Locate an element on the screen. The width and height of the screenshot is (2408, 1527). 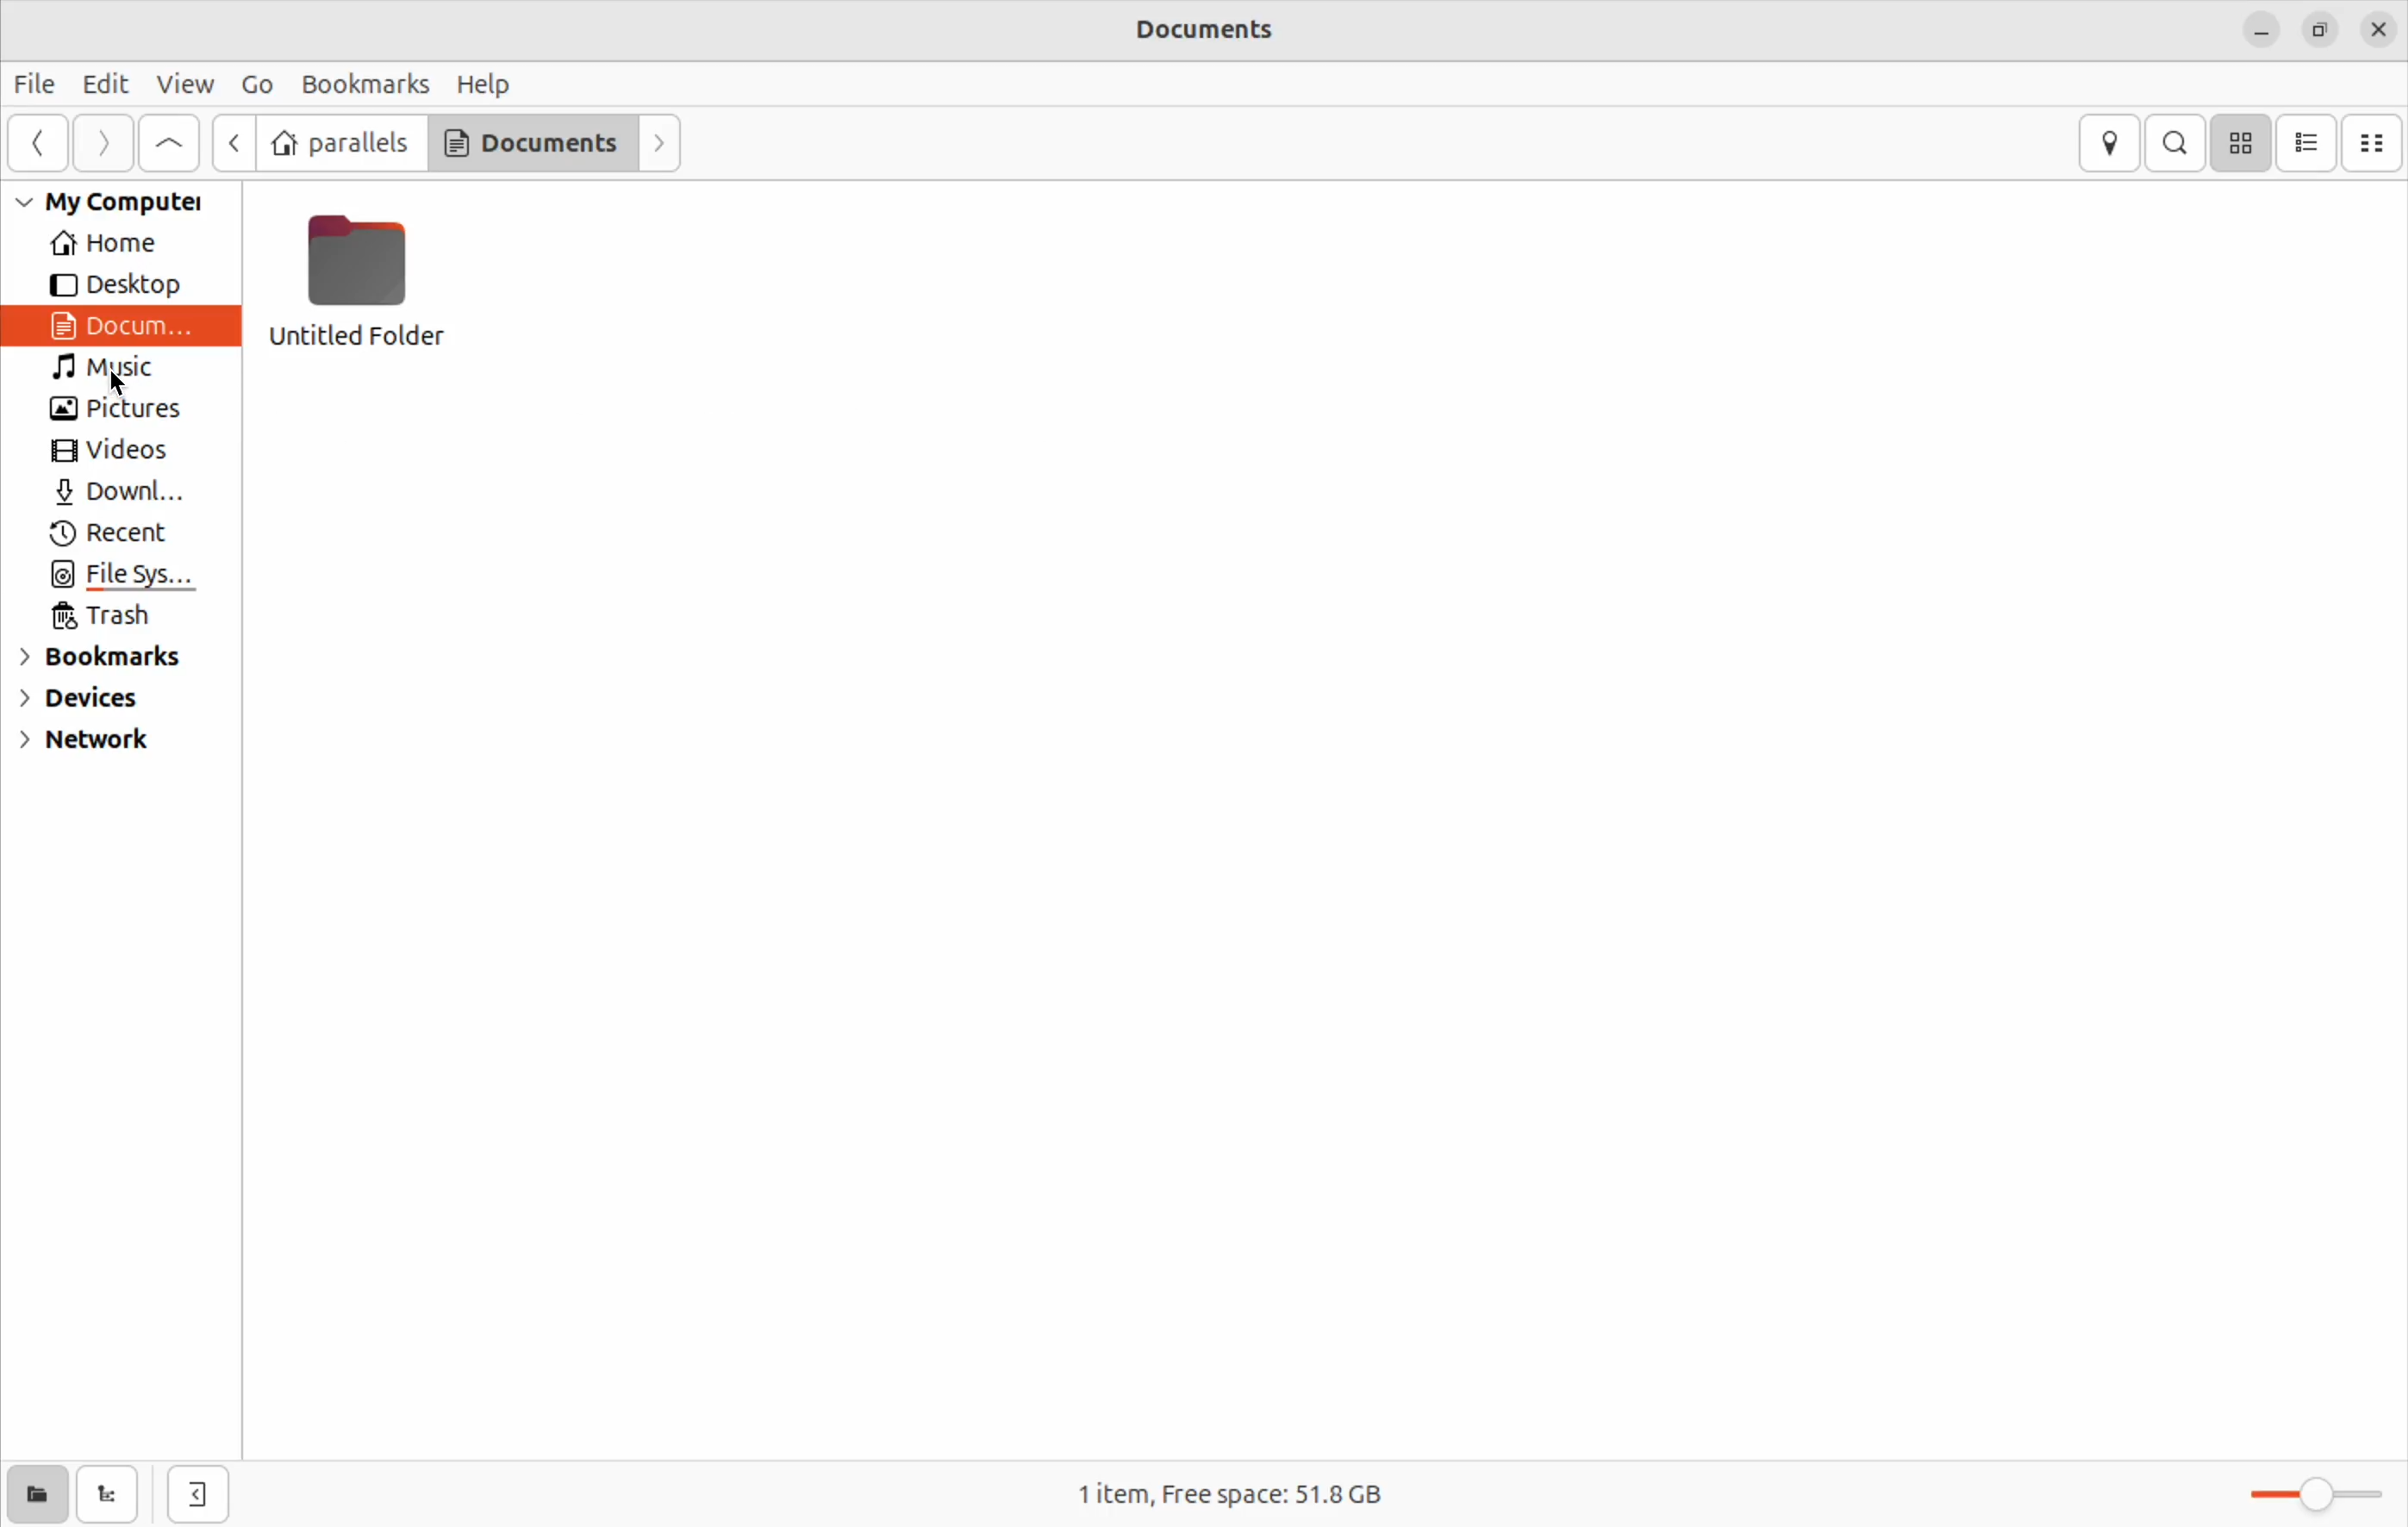
Document is located at coordinates (118, 325).